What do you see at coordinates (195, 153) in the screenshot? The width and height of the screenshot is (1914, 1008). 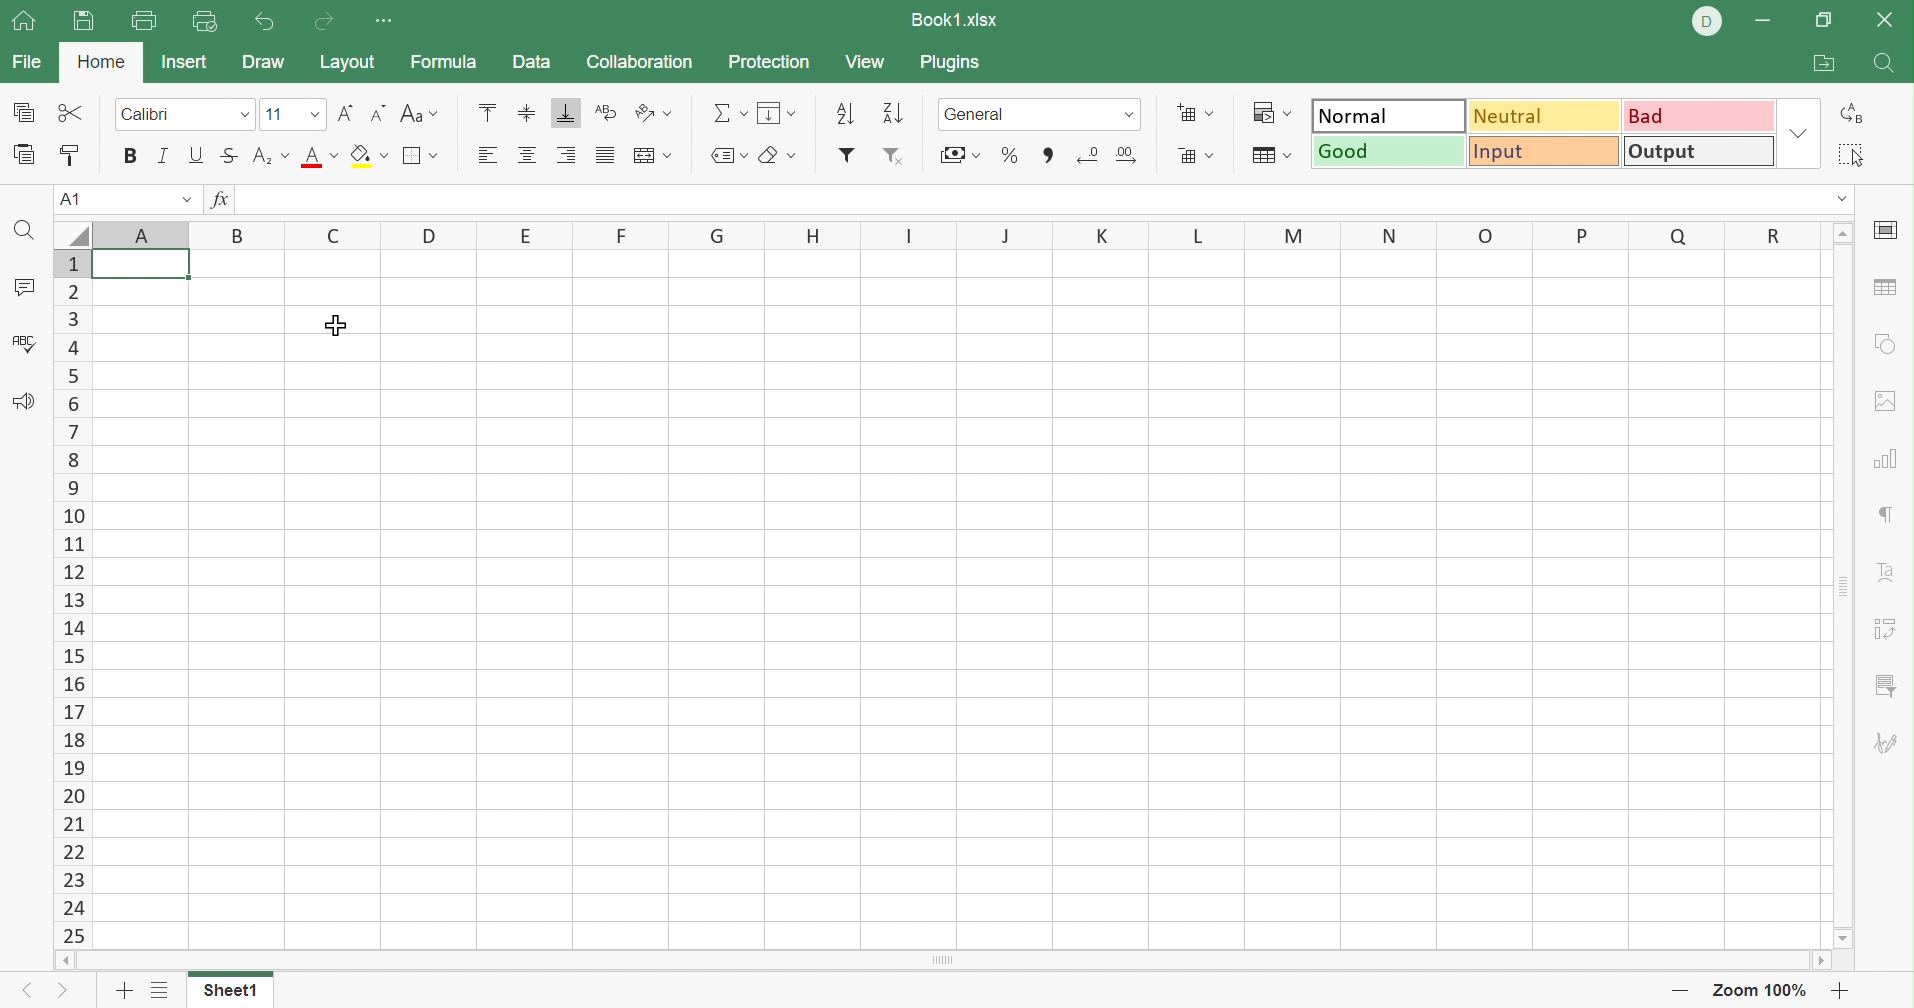 I see `Underline` at bounding box center [195, 153].